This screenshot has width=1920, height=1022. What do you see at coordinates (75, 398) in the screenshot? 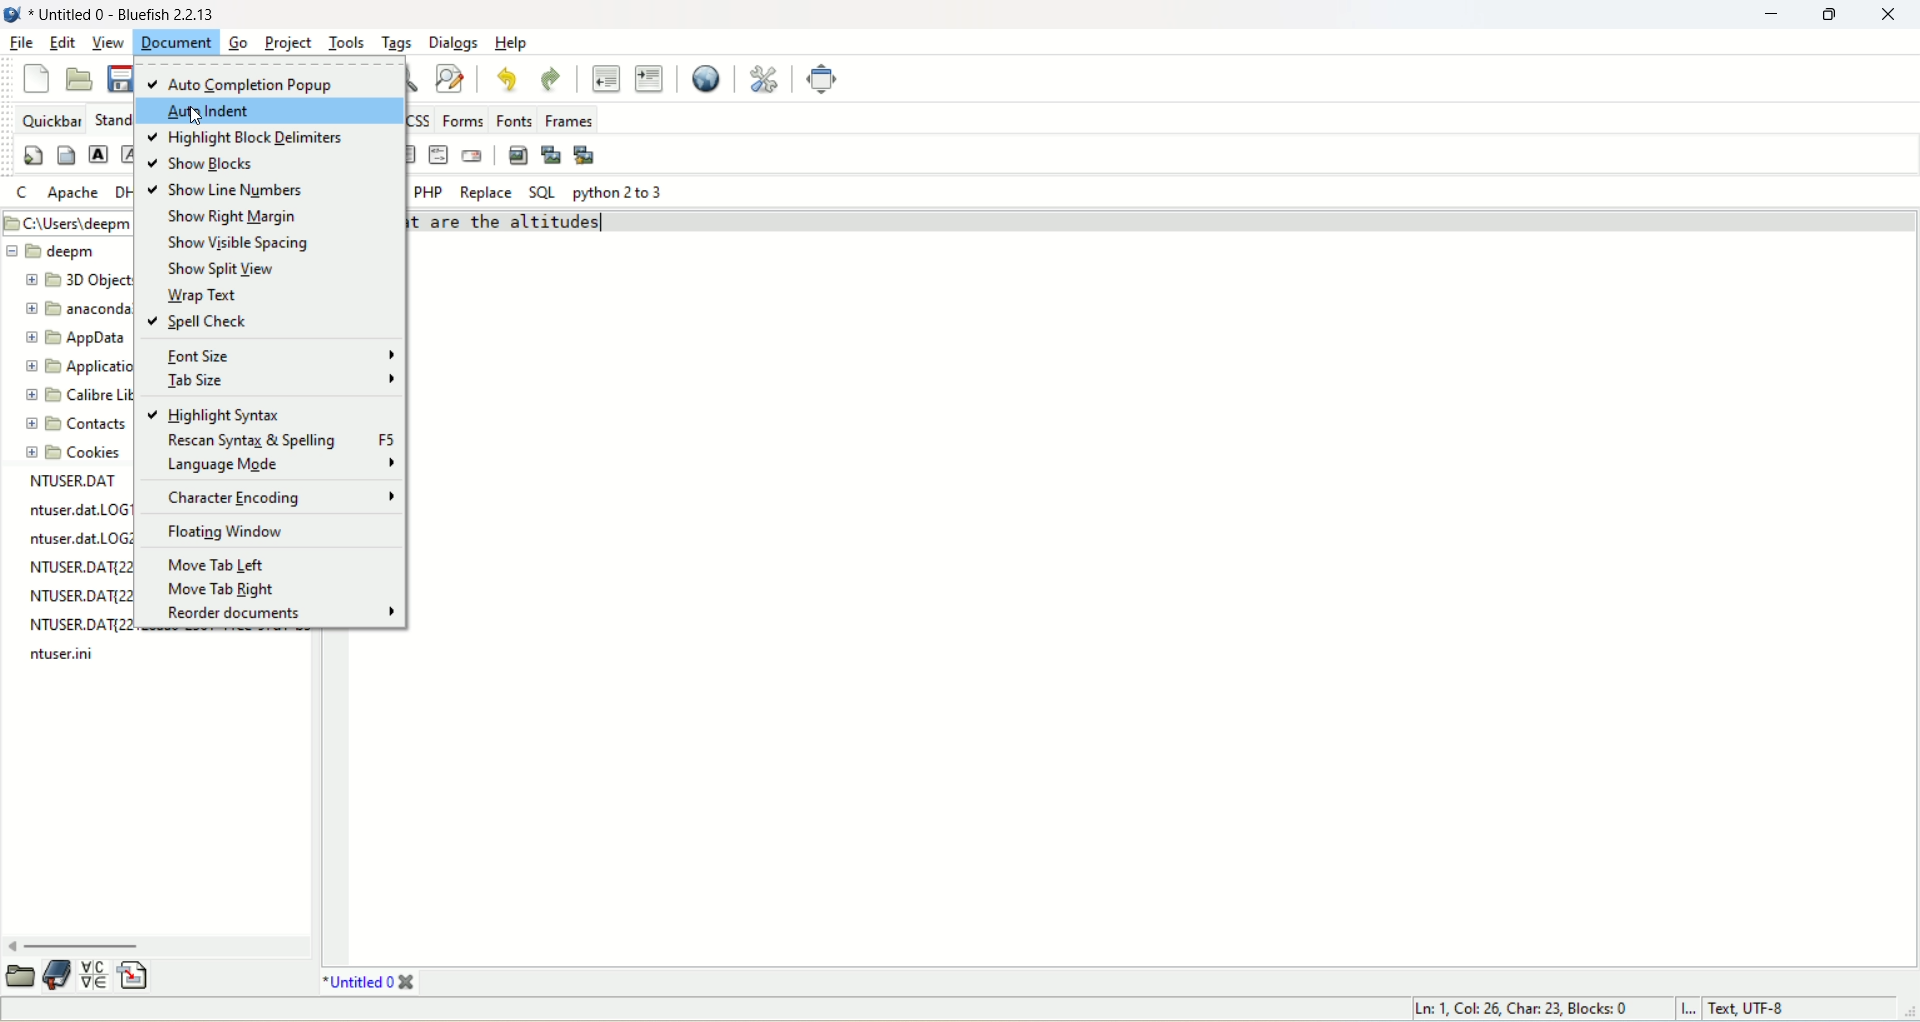
I see `calibre` at bounding box center [75, 398].